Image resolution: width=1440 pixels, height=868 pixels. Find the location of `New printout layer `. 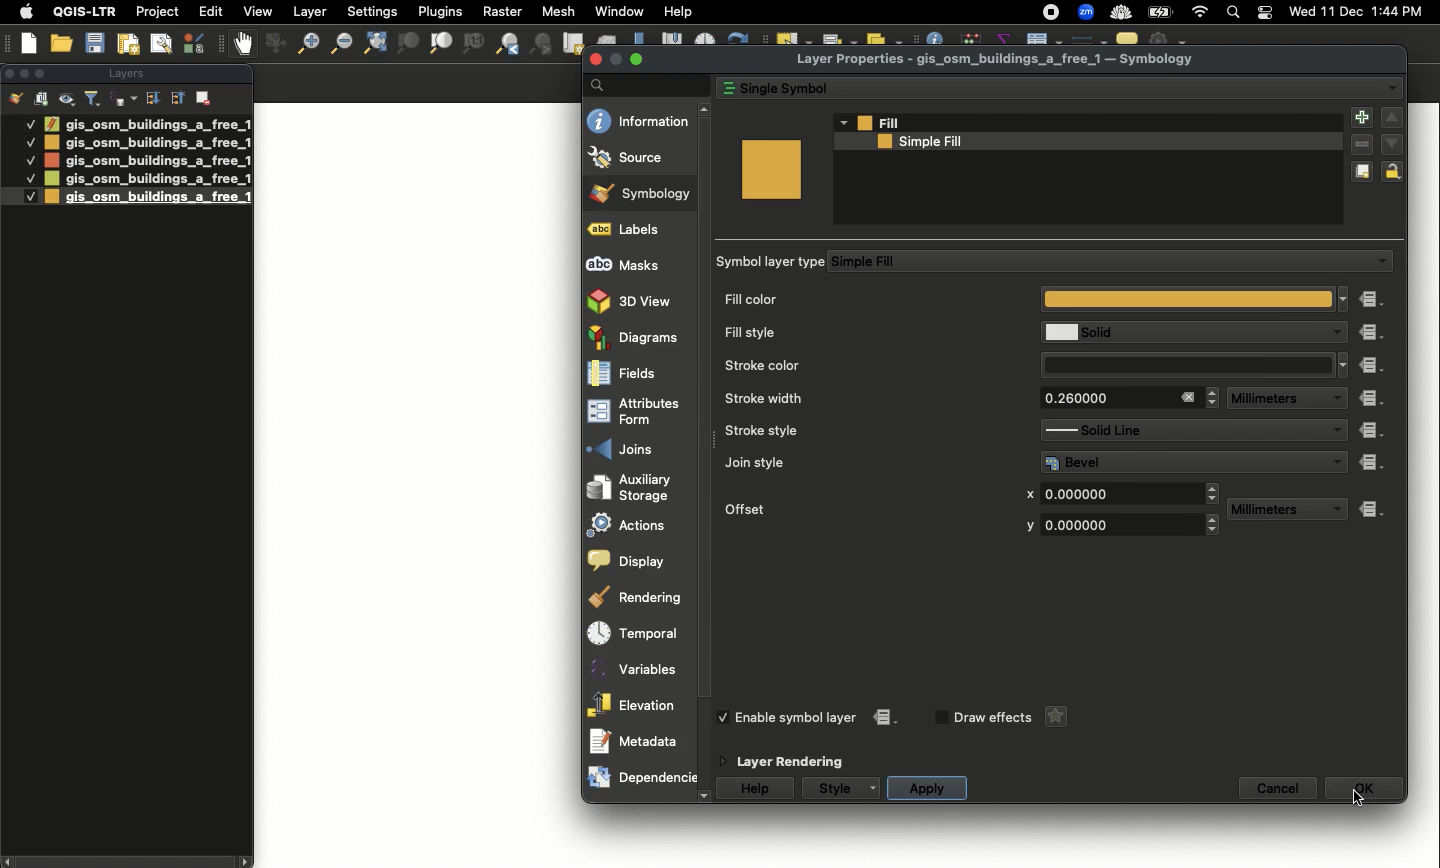

New printout layer  is located at coordinates (128, 44).